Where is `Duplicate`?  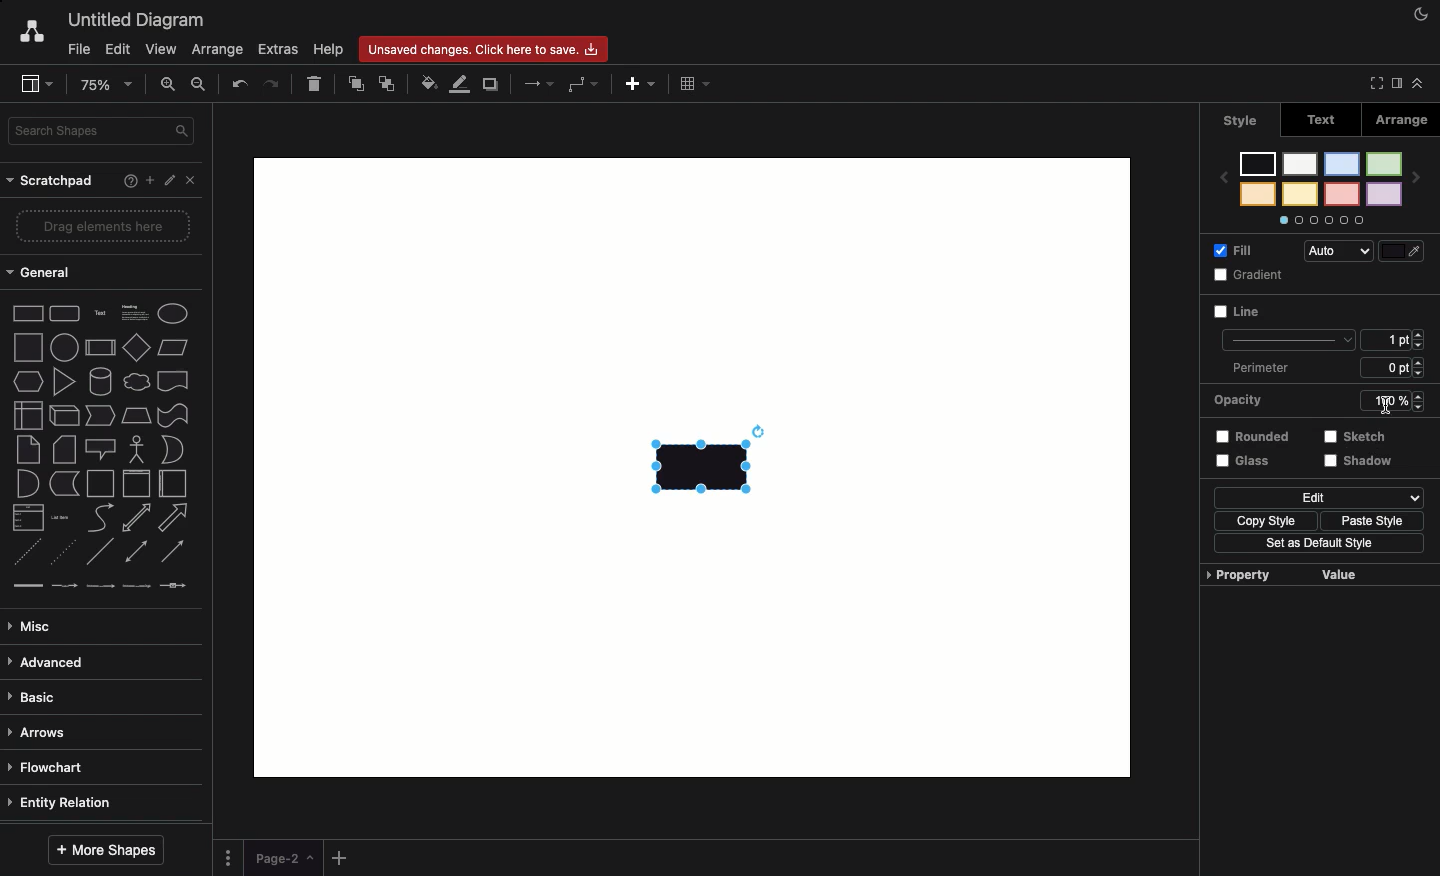
Duplicate is located at coordinates (491, 85).